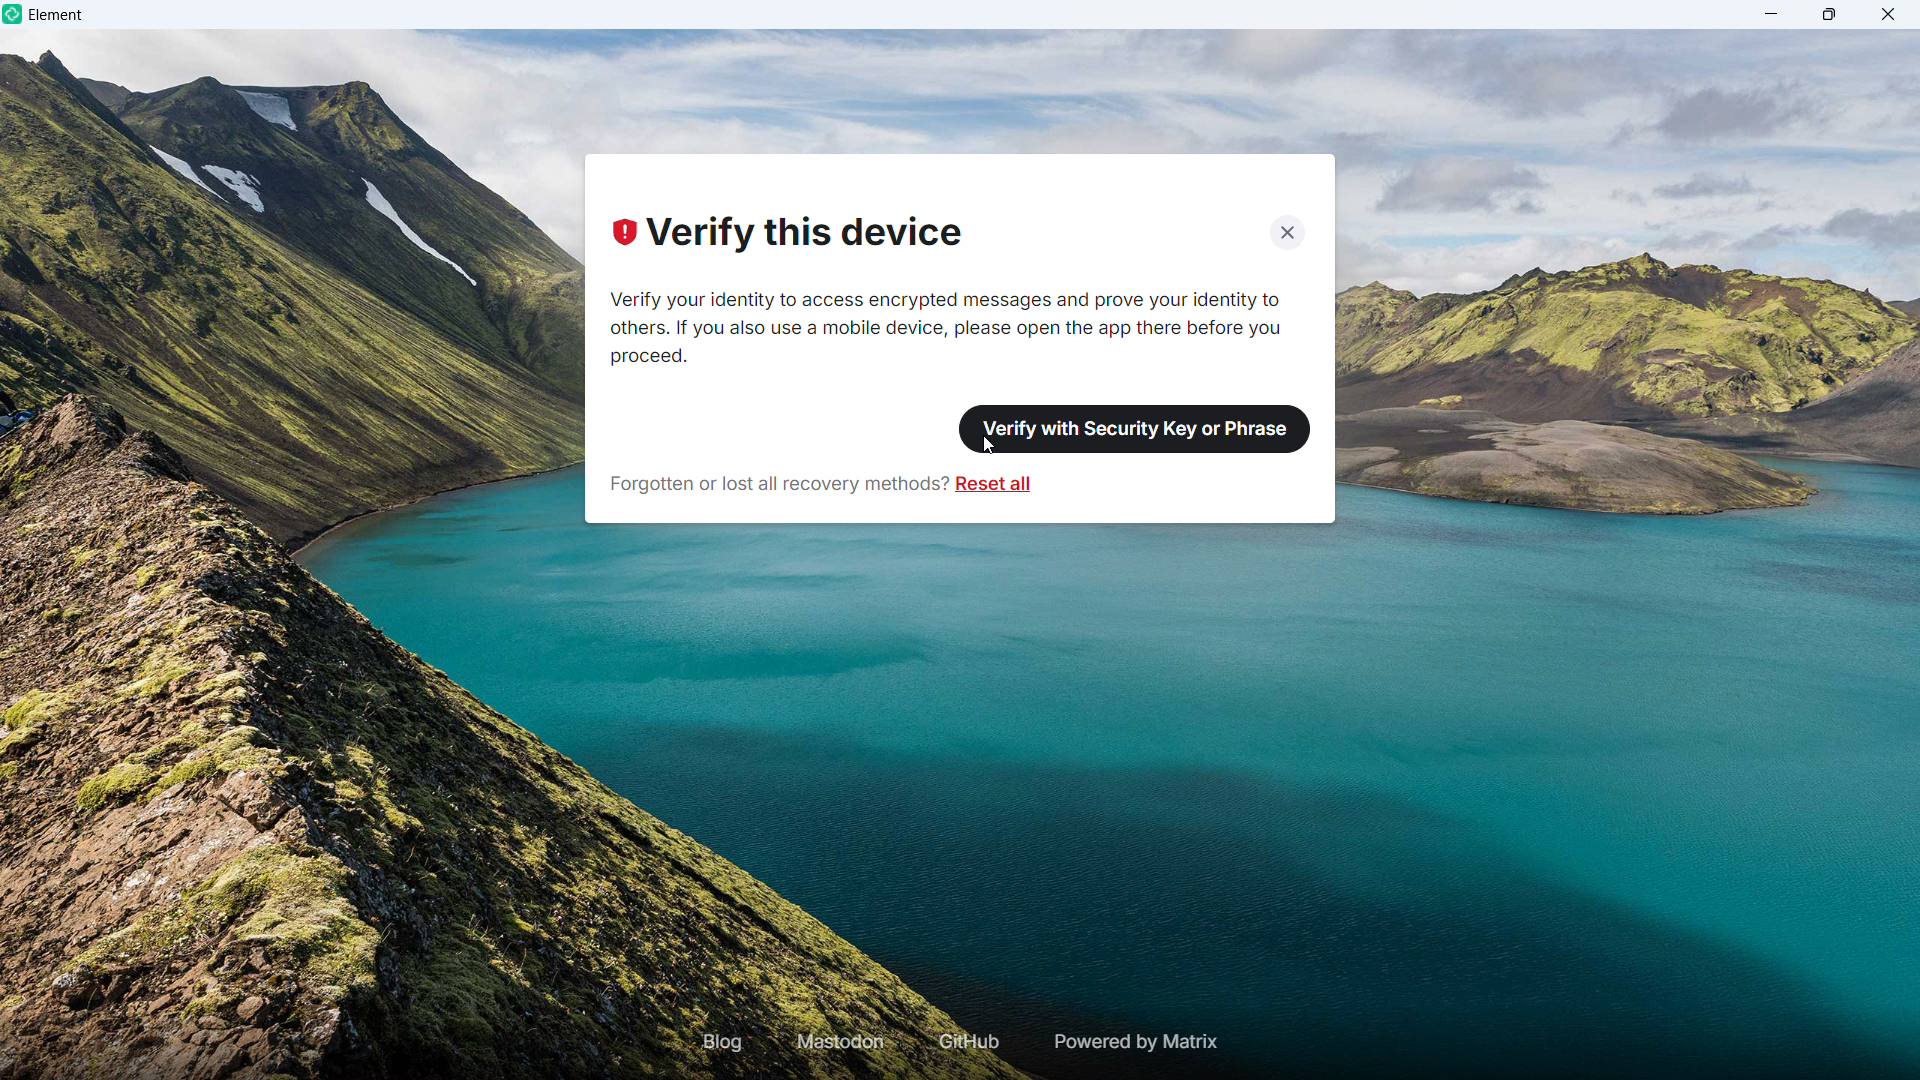 This screenshot has width=1920, height=1080. Describe the element at coordinates (57, 17) in the screenshot. I see `element` at that location.